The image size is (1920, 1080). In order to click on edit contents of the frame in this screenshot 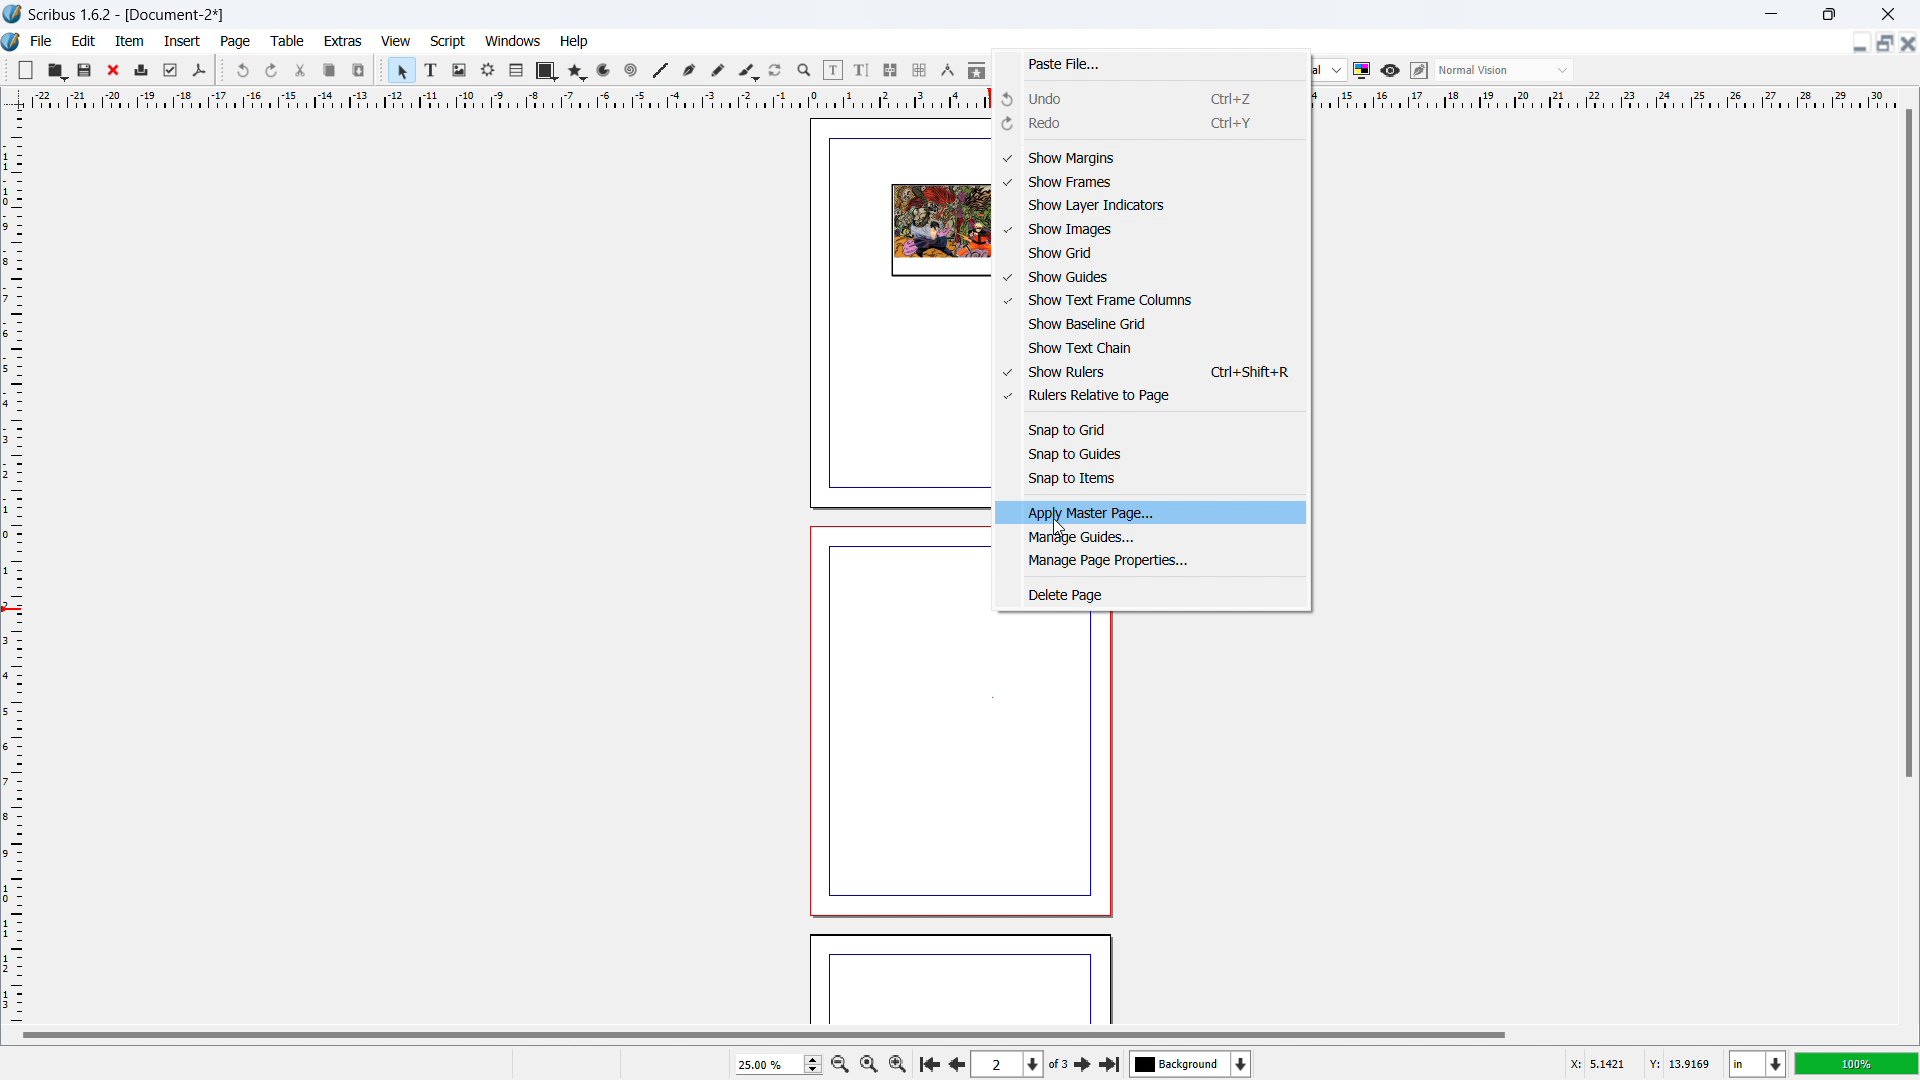, I will do `click(833, 71)`.